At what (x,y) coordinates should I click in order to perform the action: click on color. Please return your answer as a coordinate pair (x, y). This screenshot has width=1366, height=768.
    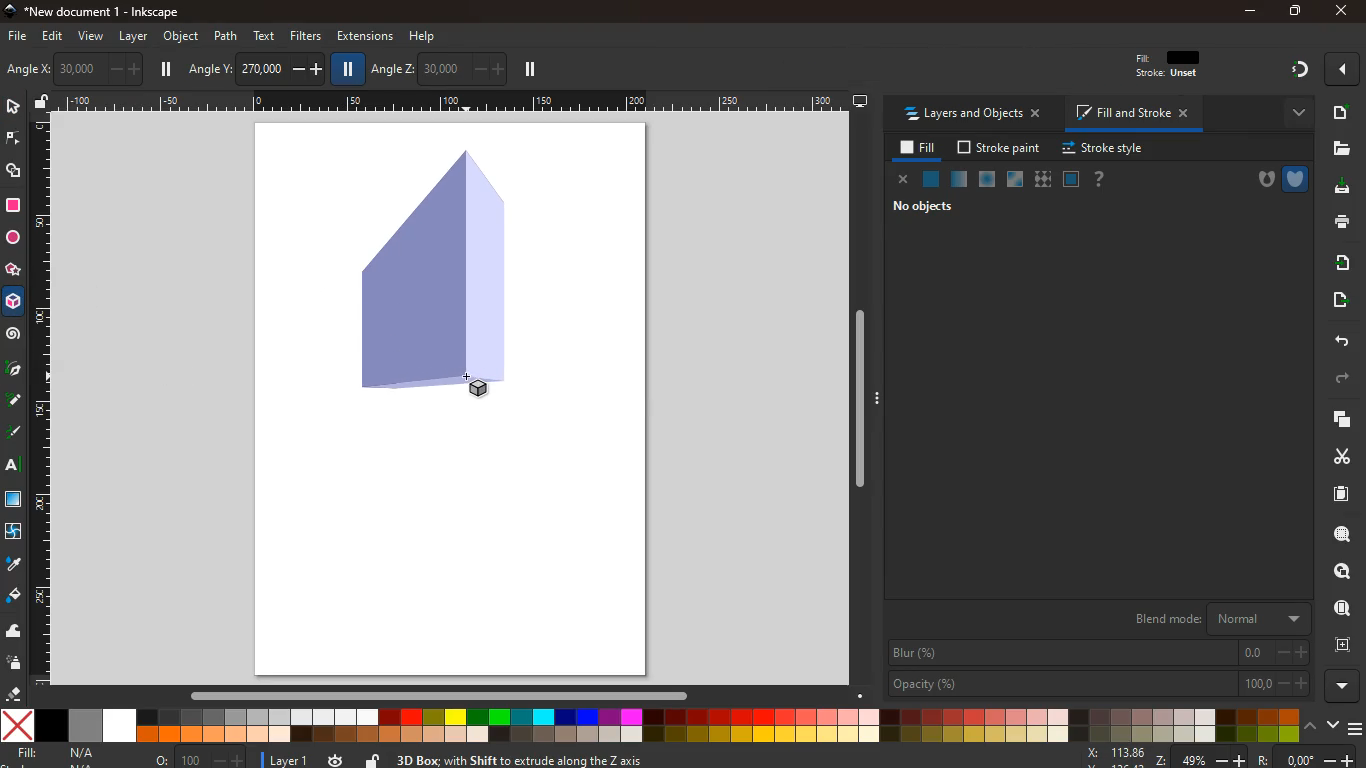
    Looking at the image, I should click on (649, 726).